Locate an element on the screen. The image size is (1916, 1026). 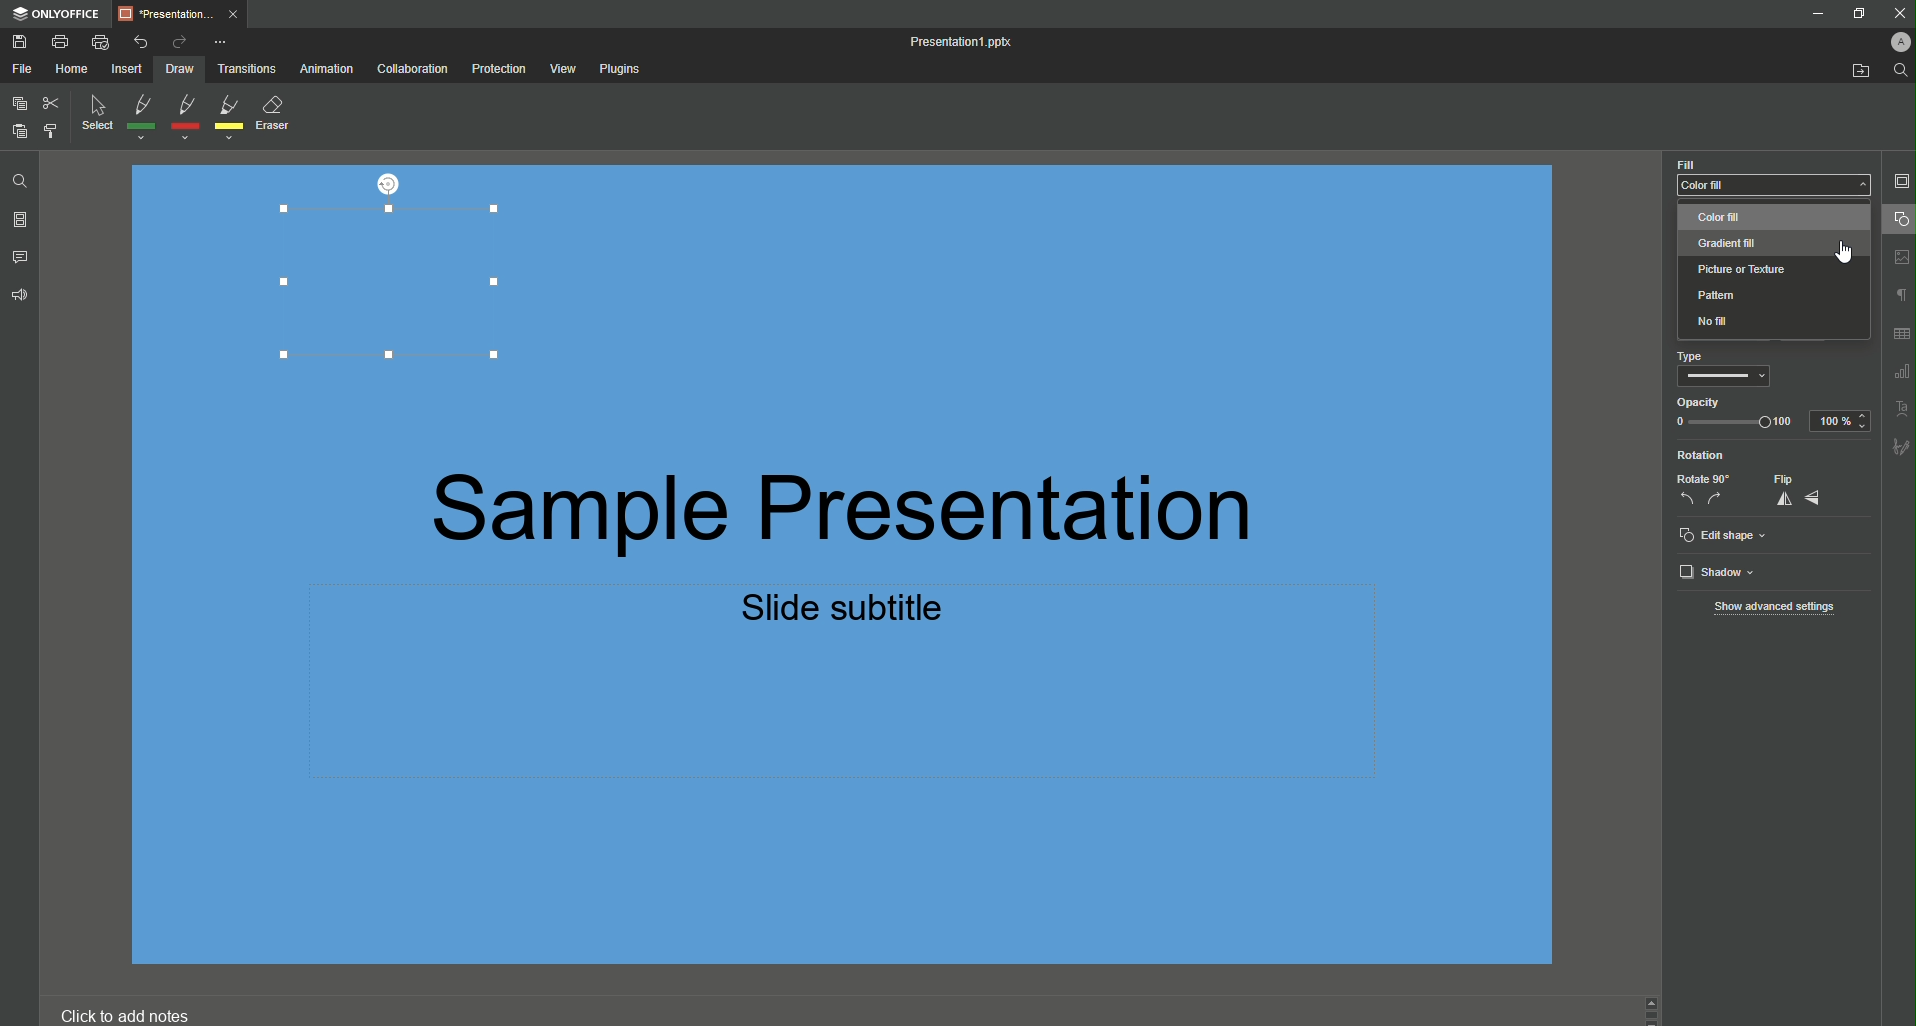
Presentation Text is located at coordinates (927, 550).